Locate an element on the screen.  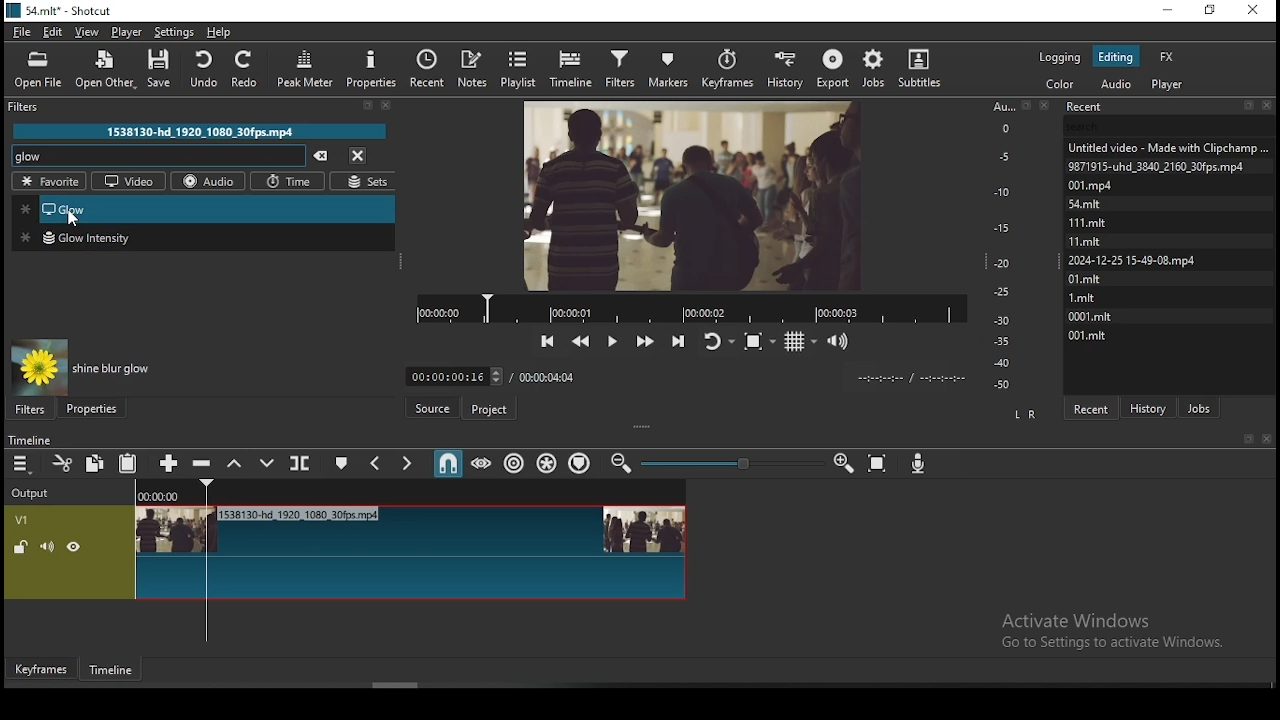
1538130-hd_1920_1080_30fps.mp4 is located at coordinates (201, 131).